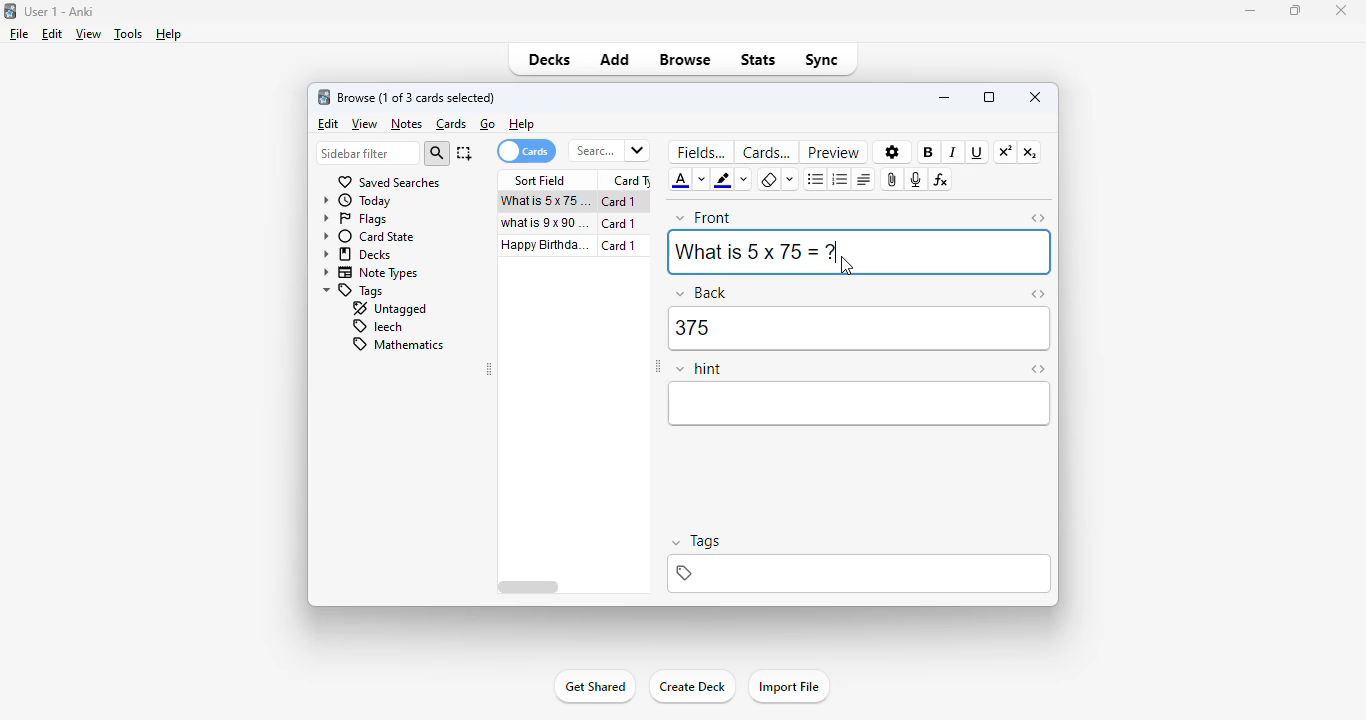 This screenshot has height=720, width=1366. I want to click on attach pictures/audio/video, so click(894, 180).